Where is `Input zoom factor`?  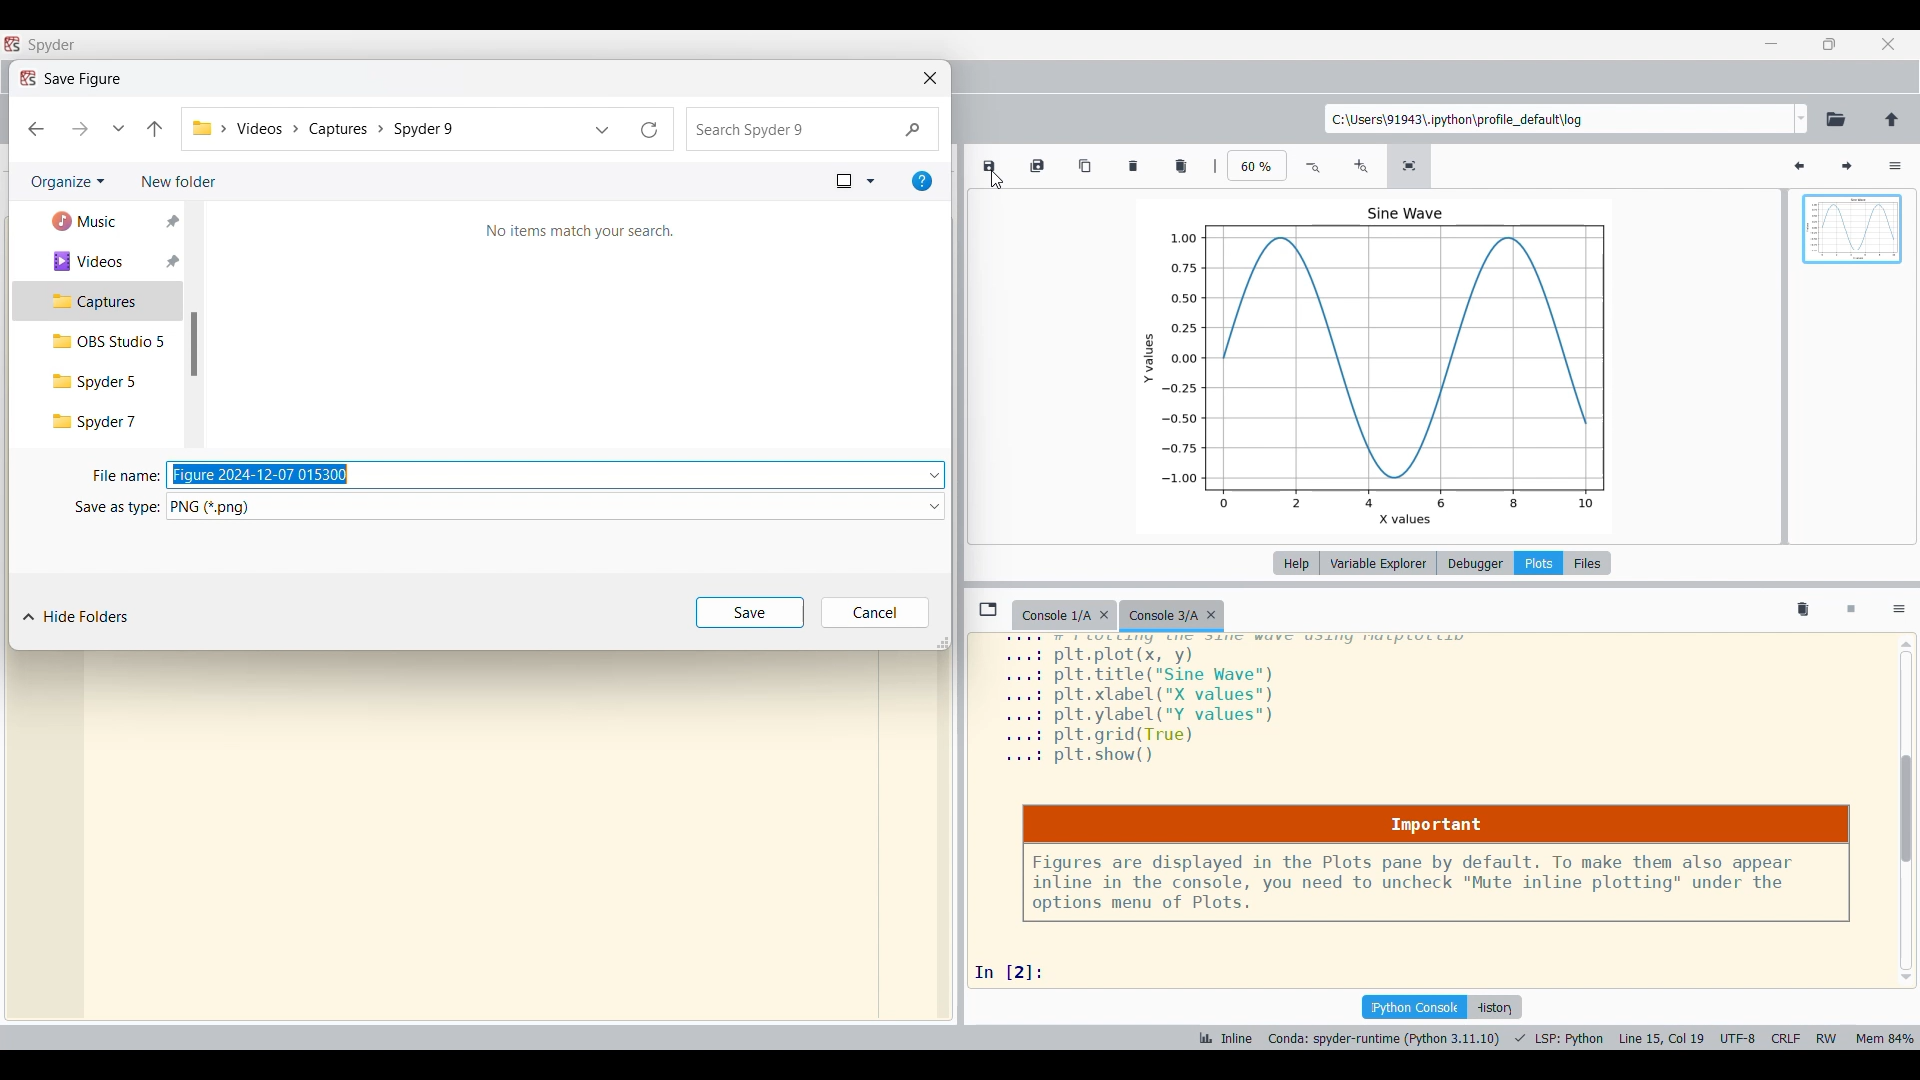 Input zoom factor is located at coordinates (1258, 165).